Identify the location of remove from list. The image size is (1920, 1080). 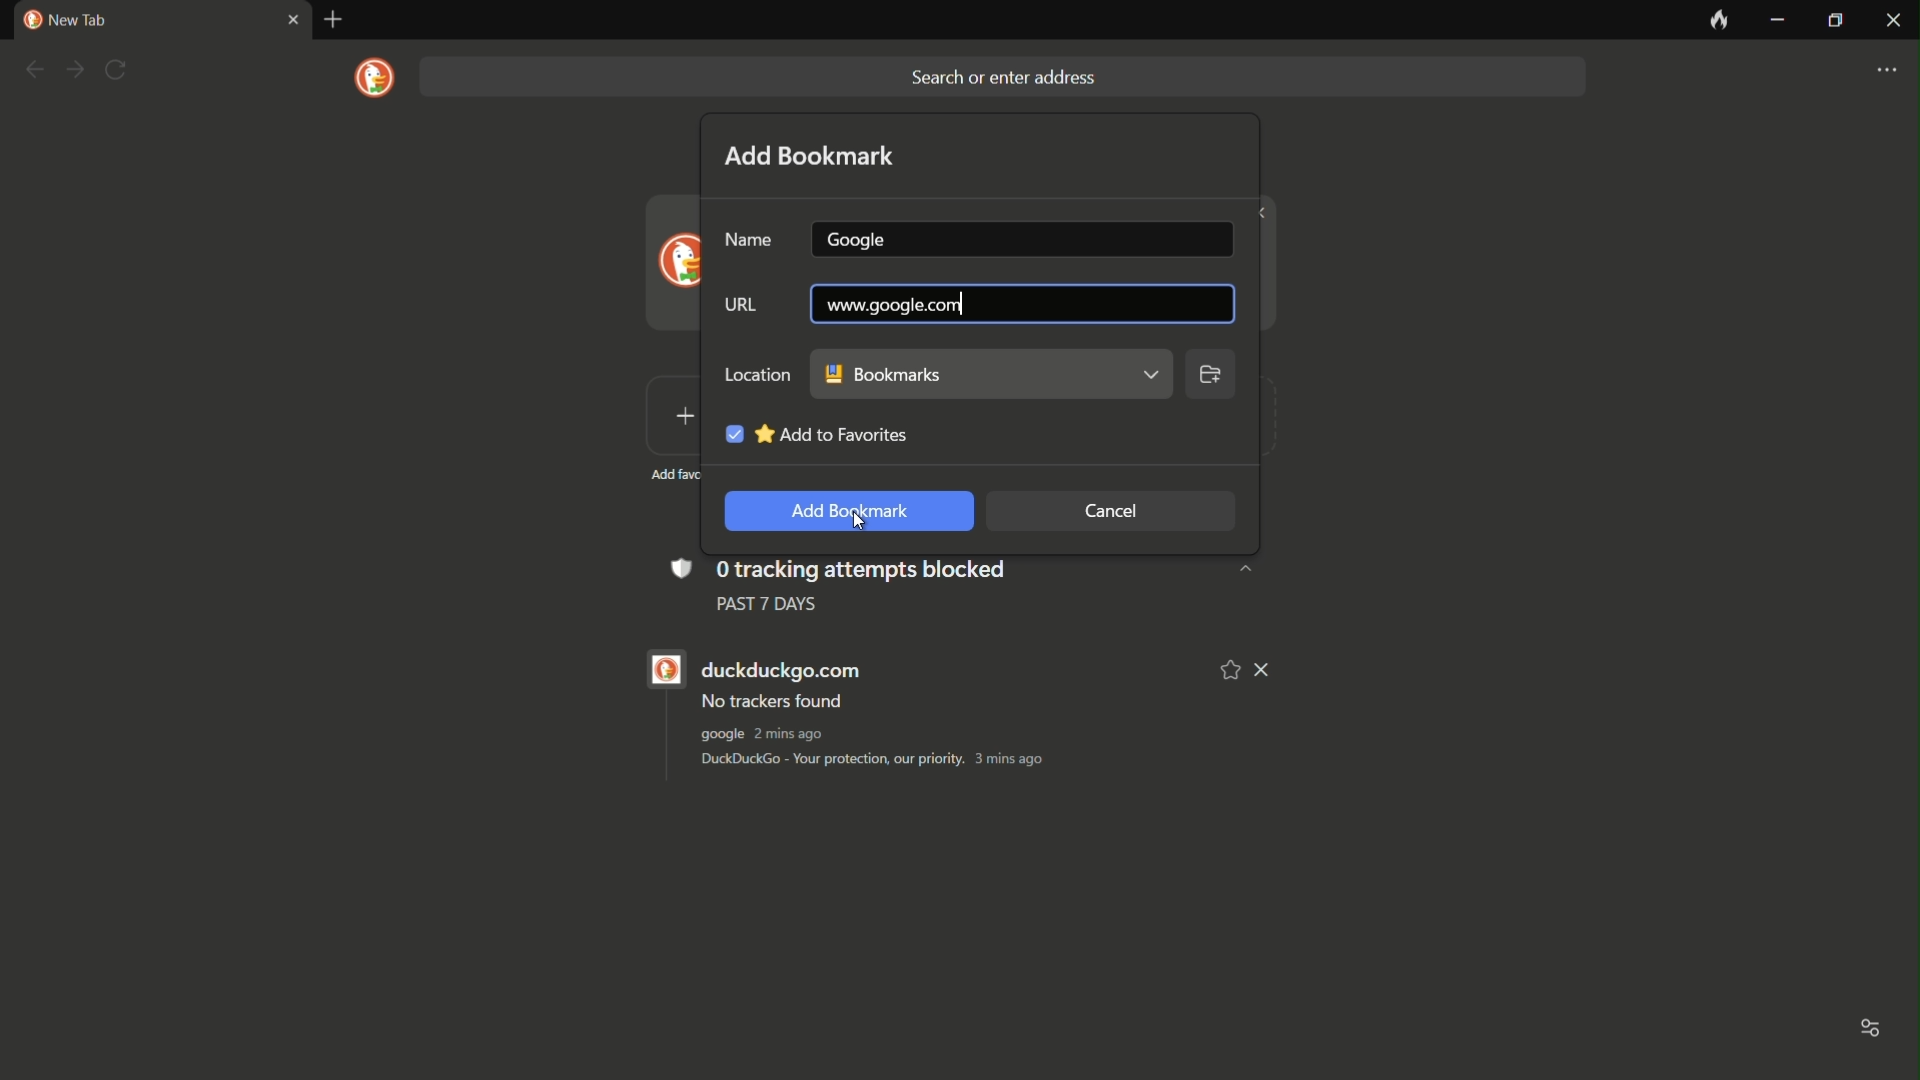
(1264, 670).